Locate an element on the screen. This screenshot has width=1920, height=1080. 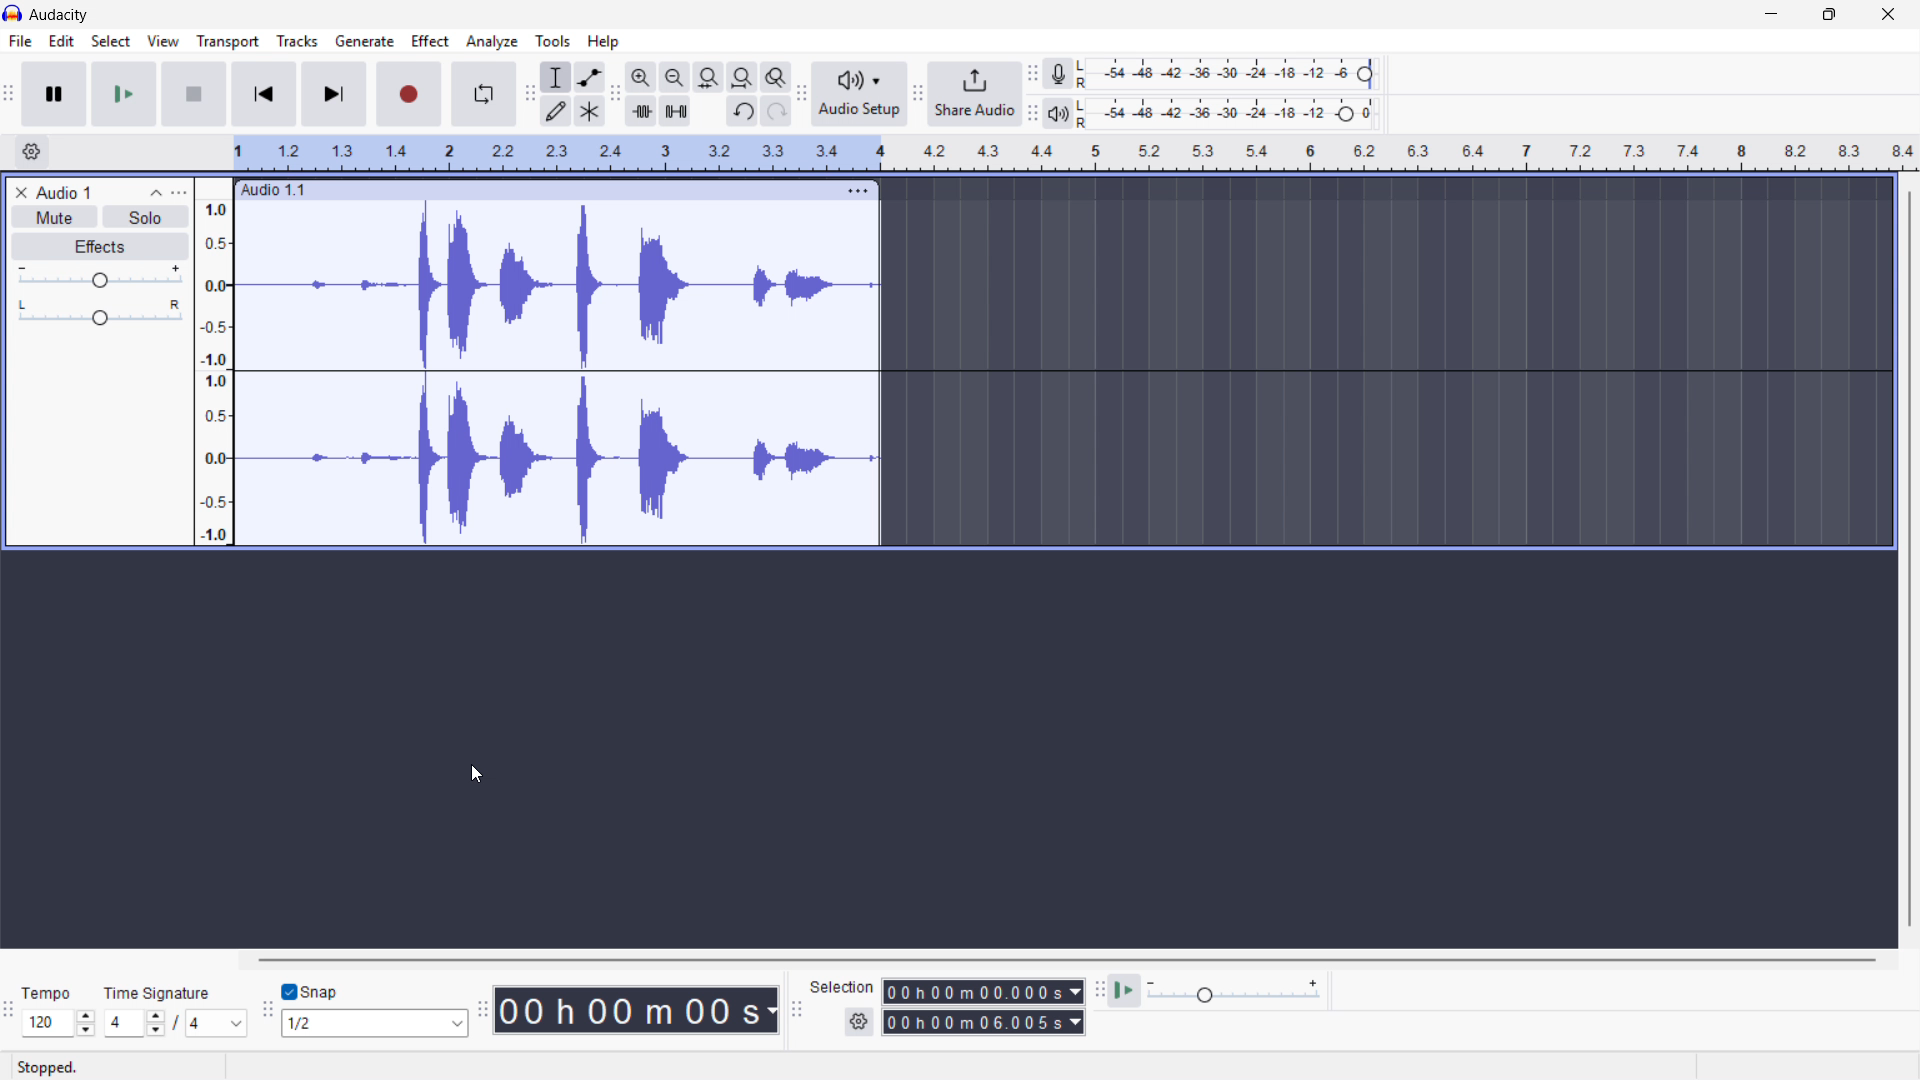
Skip to start  is located at coordinates (263, 94).